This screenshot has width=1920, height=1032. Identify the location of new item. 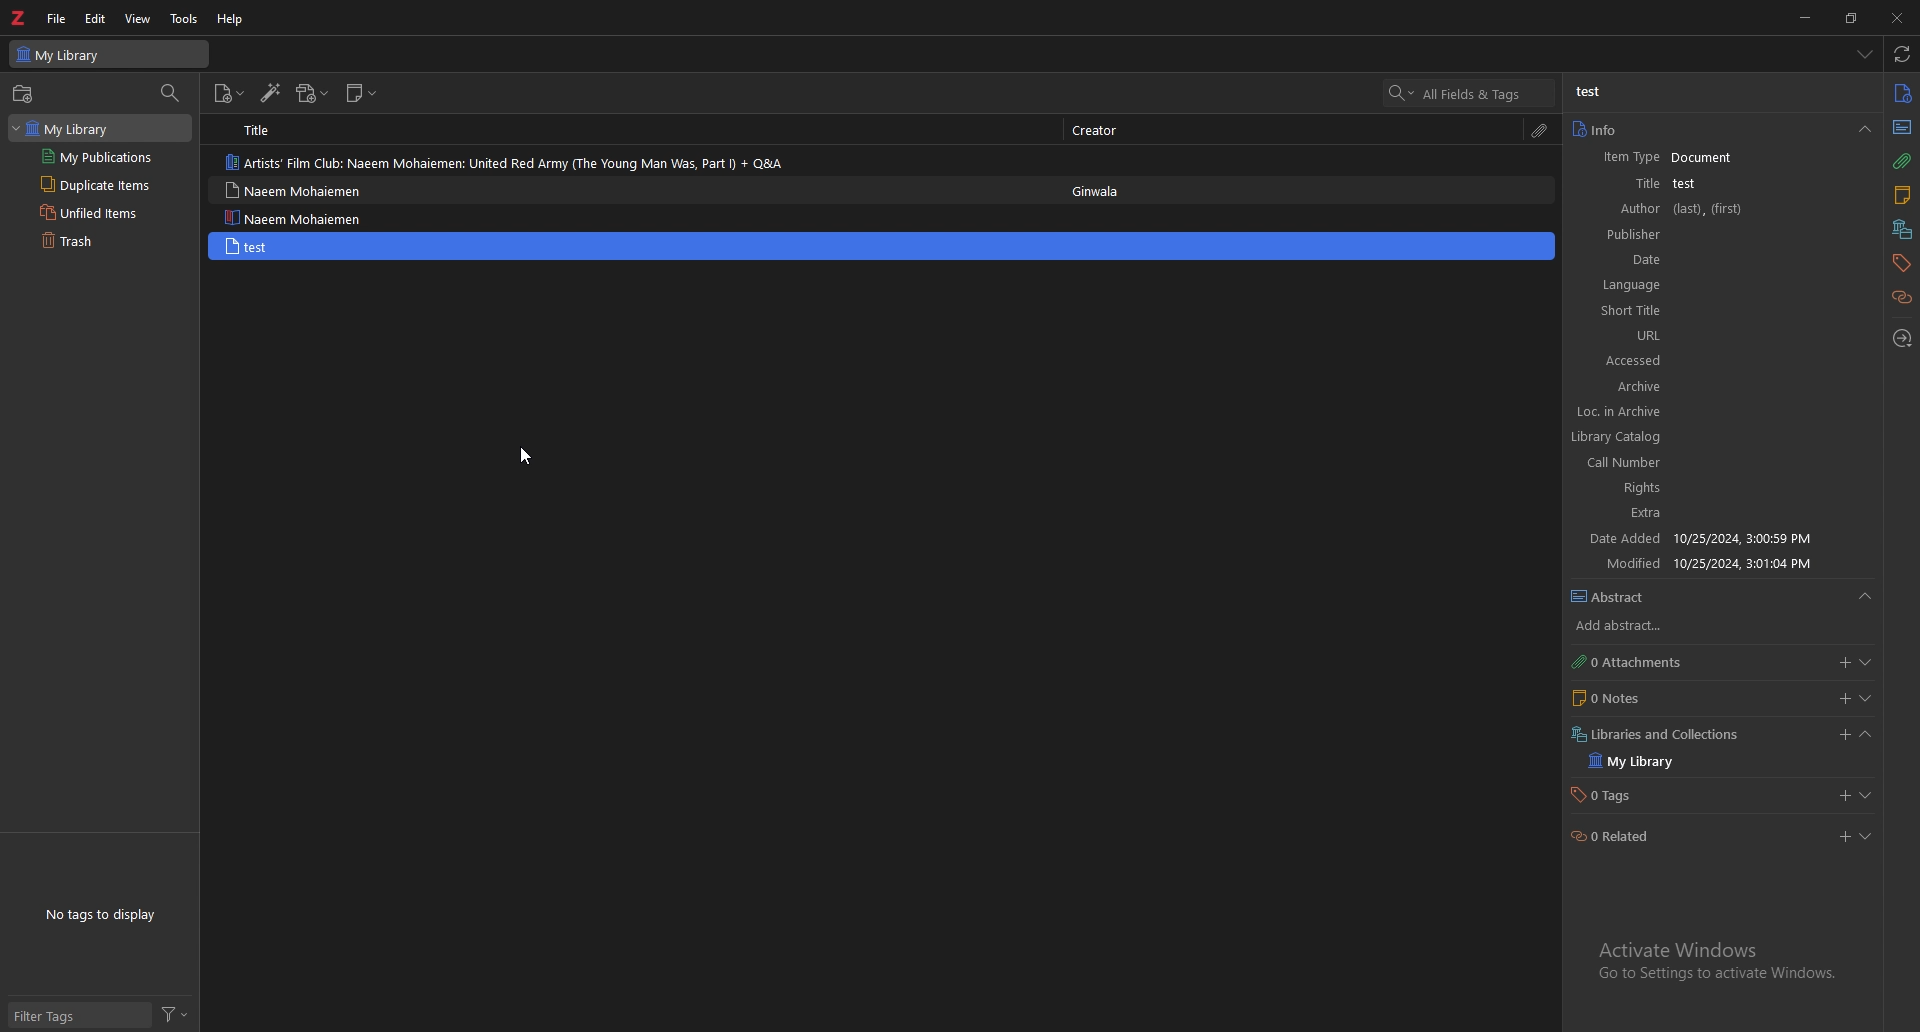
(230, 94).